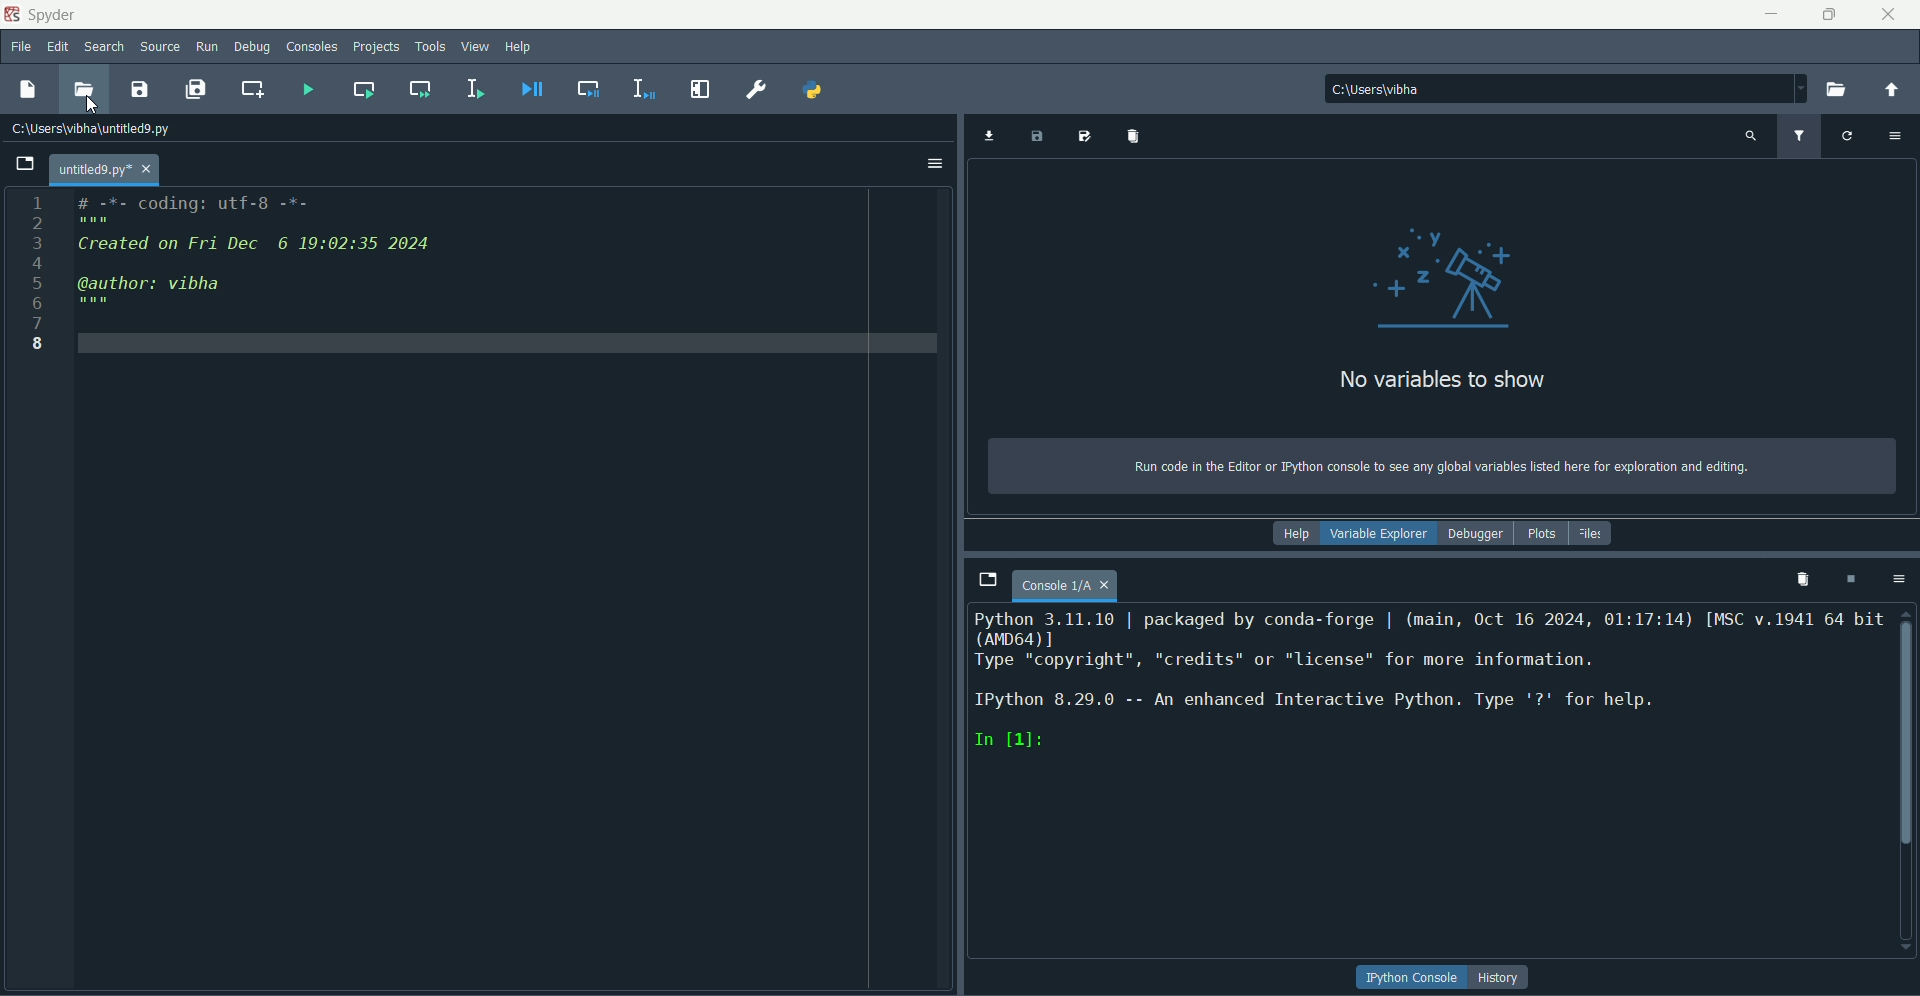 This screenshot has height=996, width=1920. I want to click on history, so click(1503, 978).